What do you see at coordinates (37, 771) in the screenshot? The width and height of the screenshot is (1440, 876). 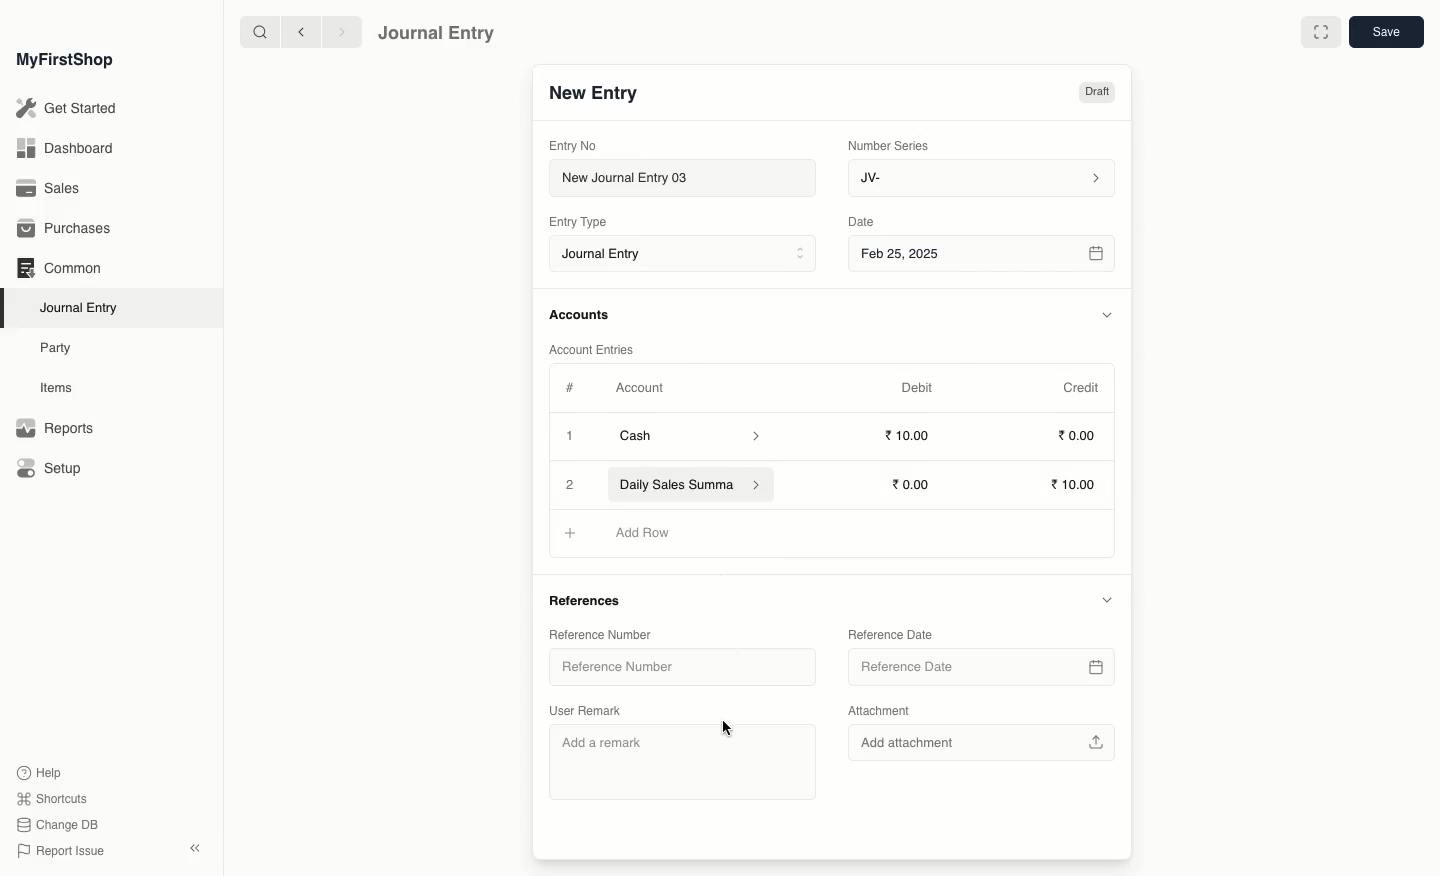 I see `Help` at bounding box center [37, 771].